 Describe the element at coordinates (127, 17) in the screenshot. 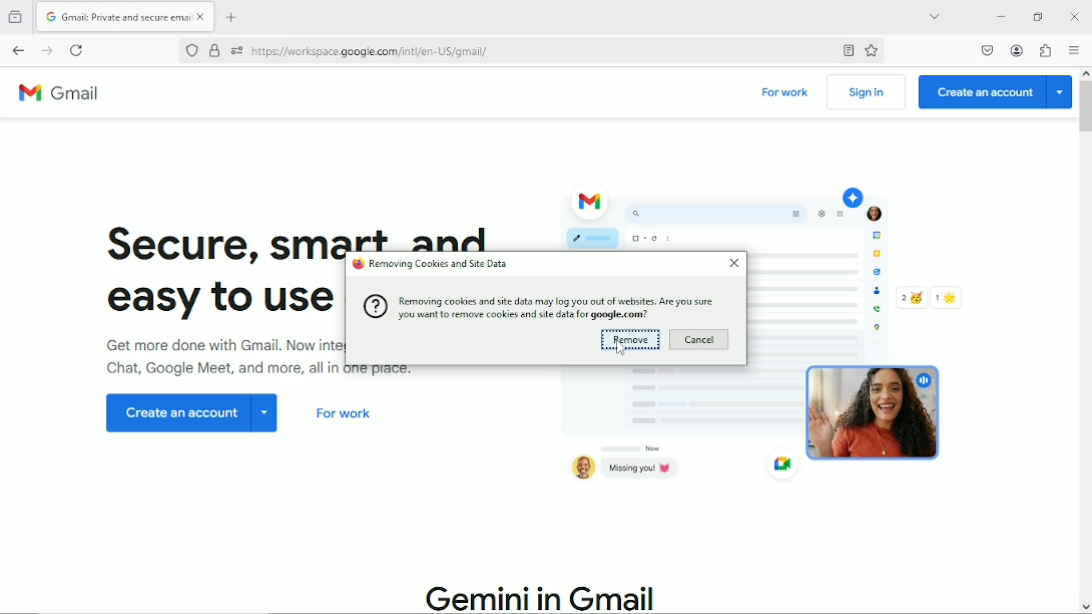

I see `Current tab` at that location.